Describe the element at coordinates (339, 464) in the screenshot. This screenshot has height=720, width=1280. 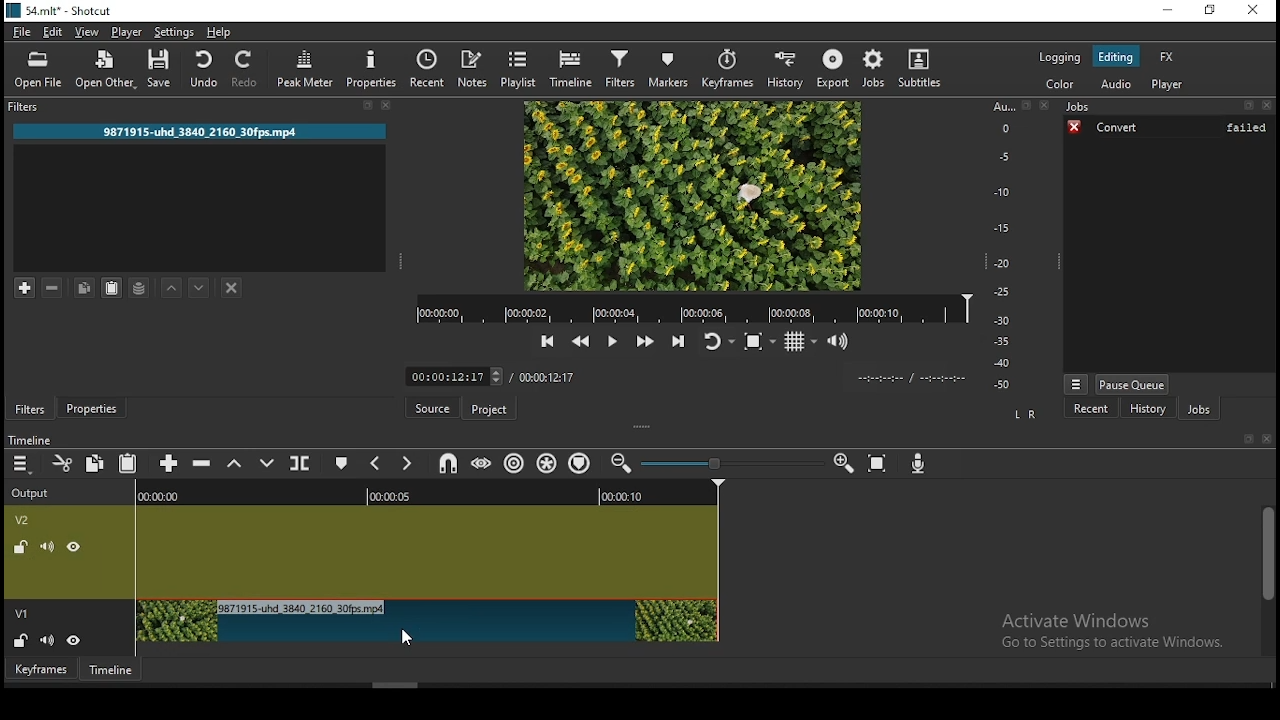
I see `create/edit marker` at that location.